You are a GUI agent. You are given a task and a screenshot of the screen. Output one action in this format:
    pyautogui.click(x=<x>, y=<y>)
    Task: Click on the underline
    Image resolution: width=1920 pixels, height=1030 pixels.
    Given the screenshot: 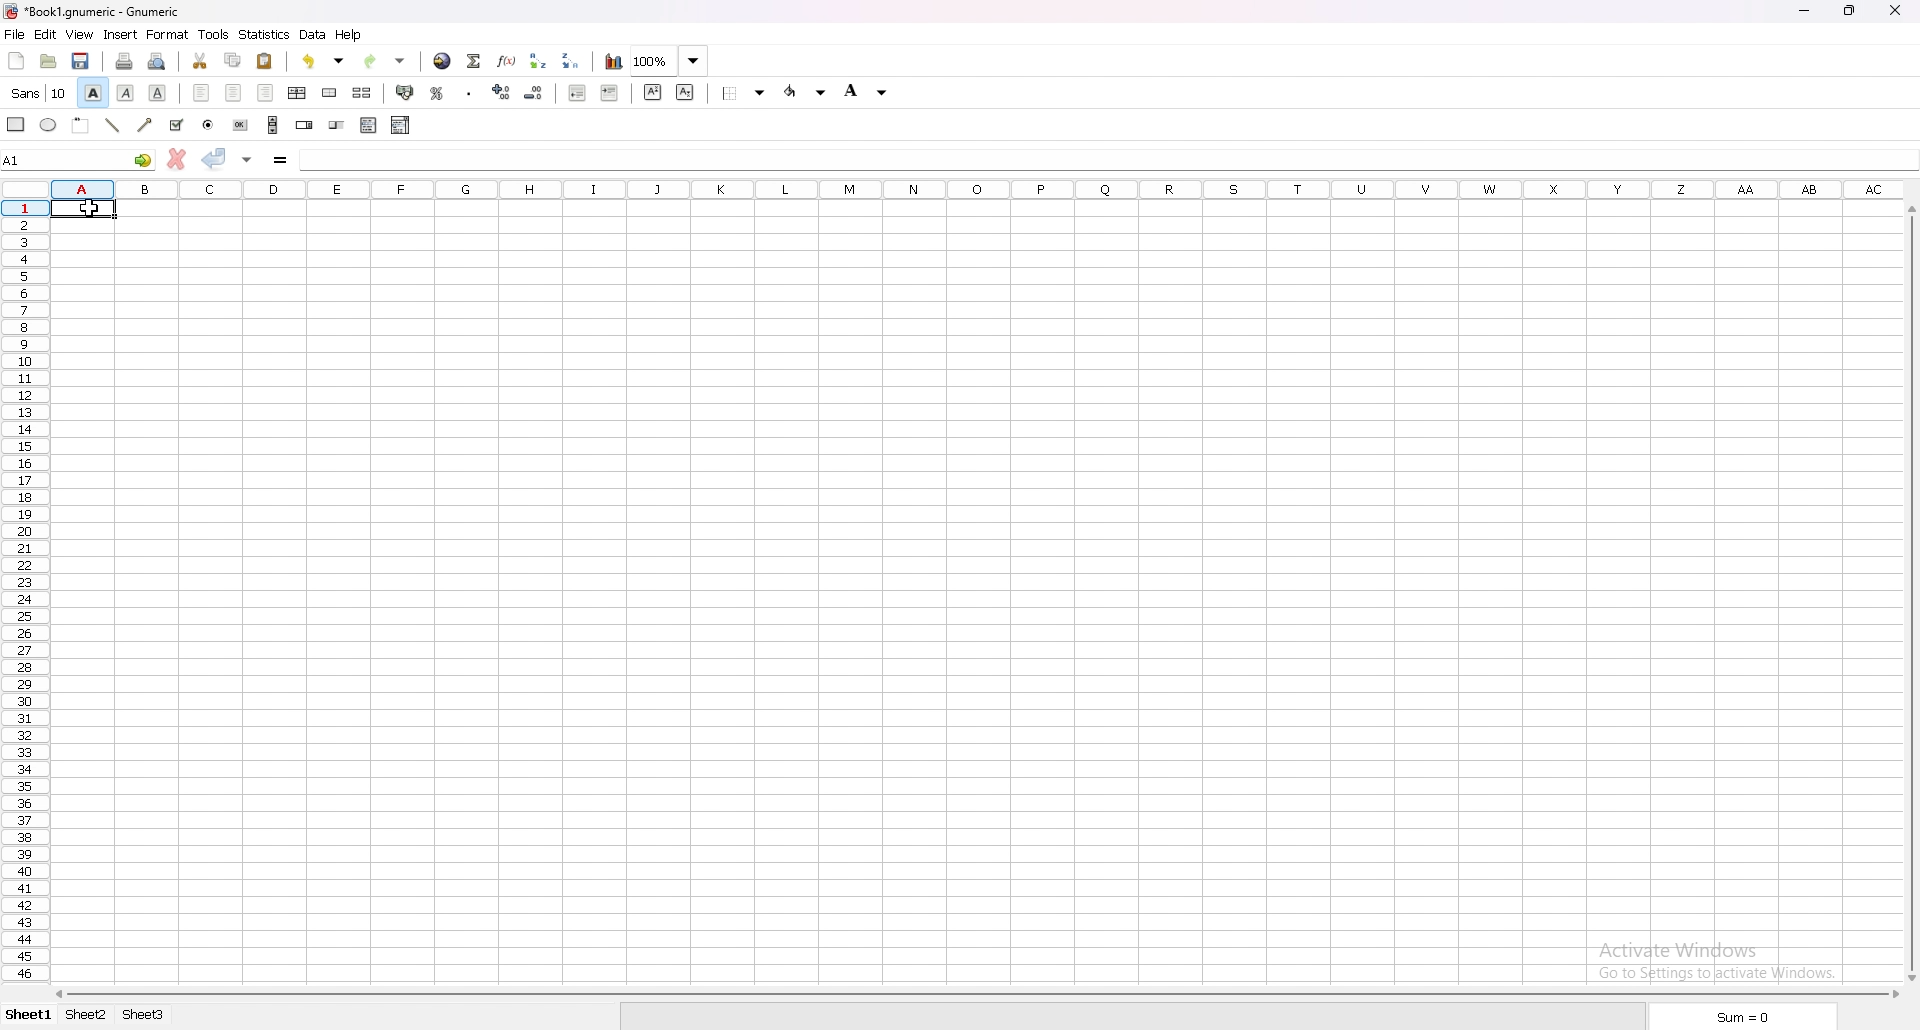 What is the action you would take?
    pyautogui.click(x=158, y=92)
    